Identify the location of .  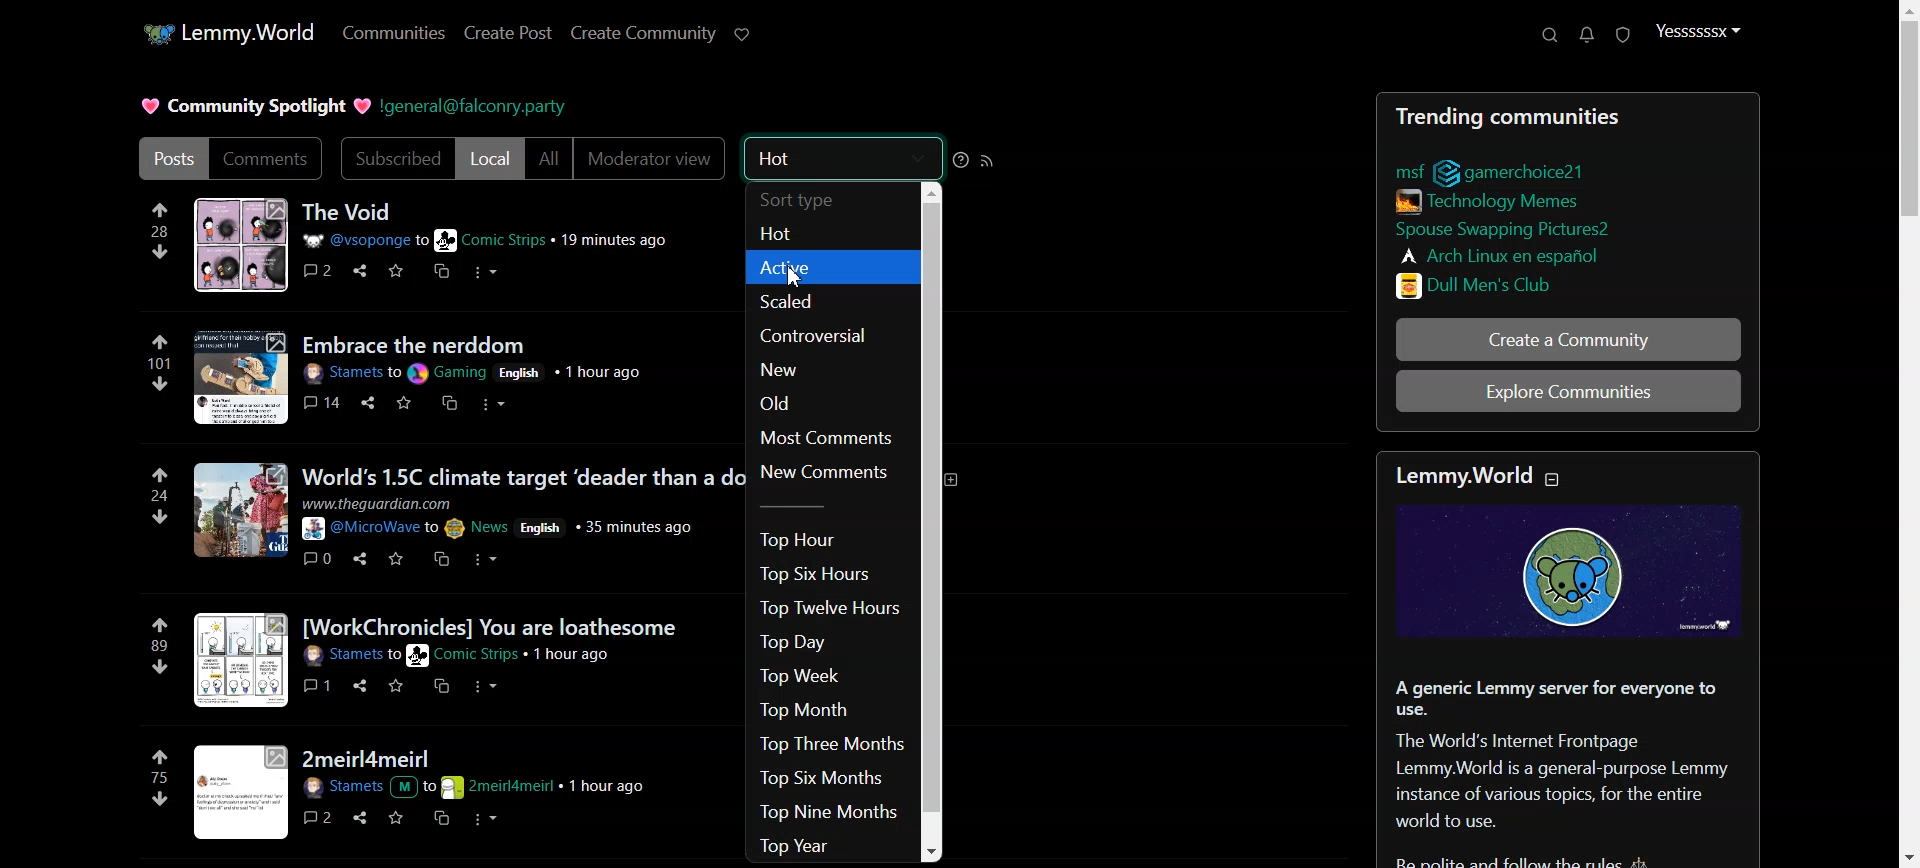
(359, 269).